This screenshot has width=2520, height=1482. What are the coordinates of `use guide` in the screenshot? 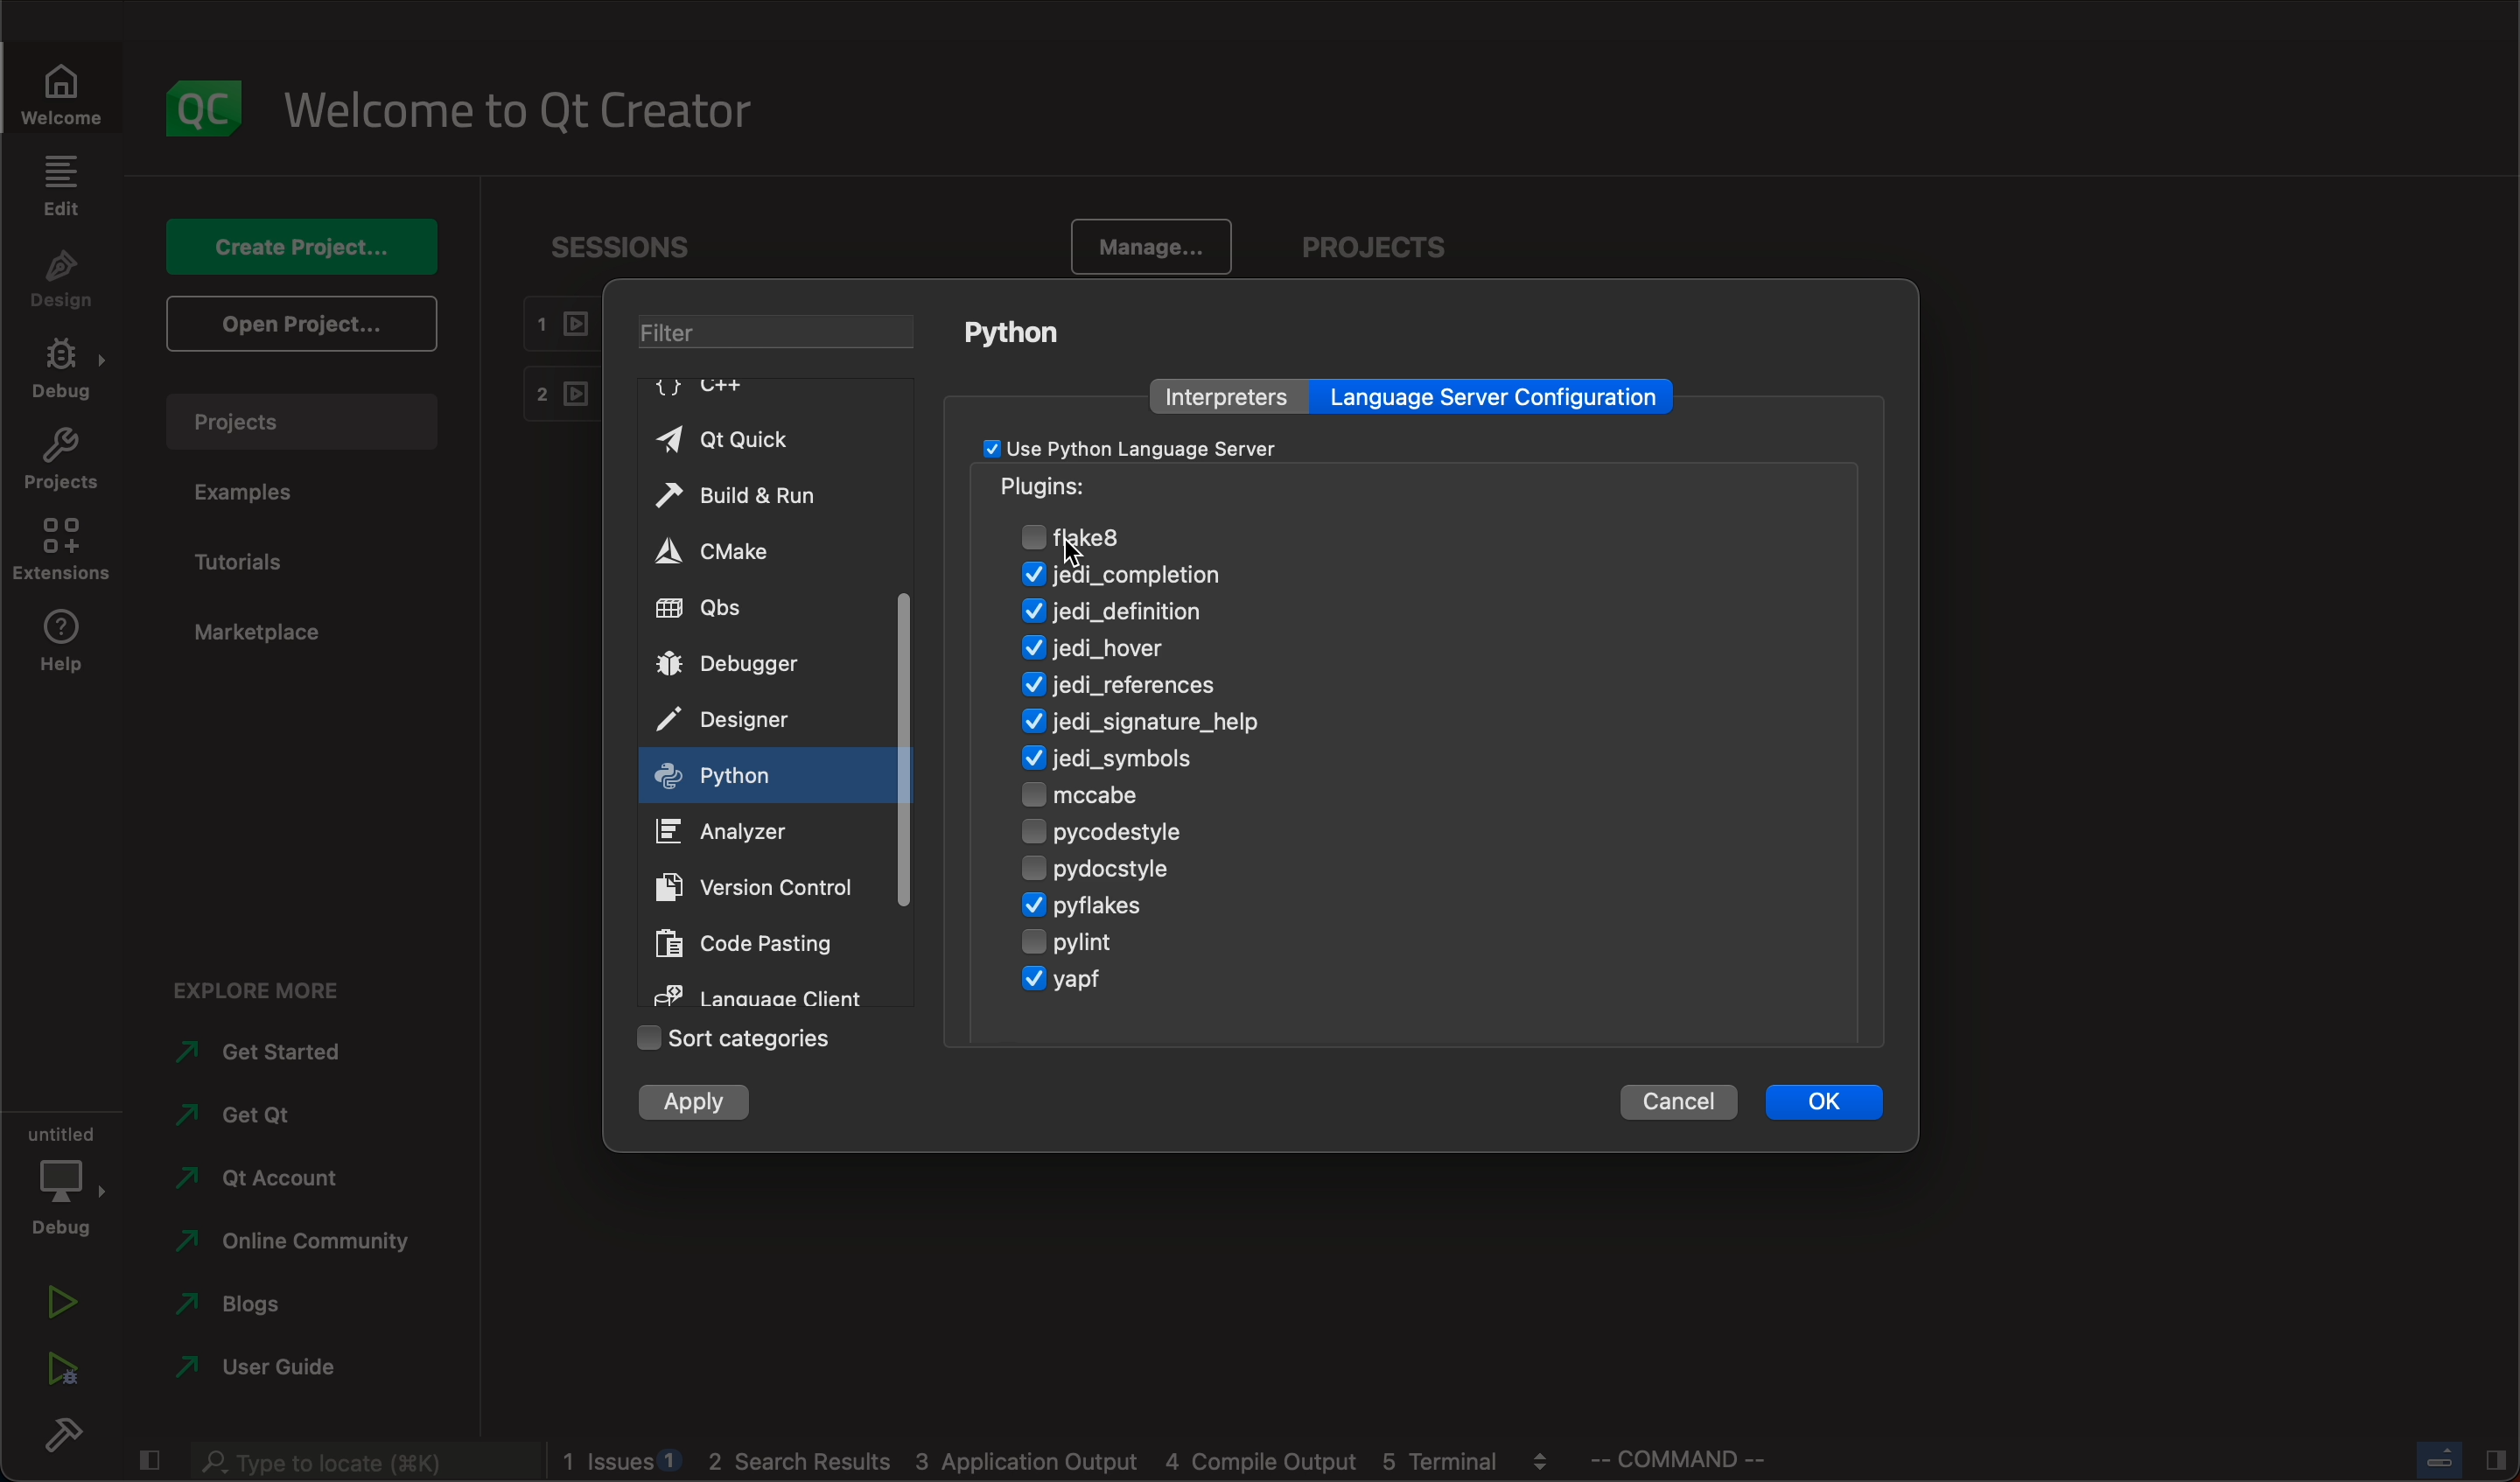 It's located at (261, 1369).